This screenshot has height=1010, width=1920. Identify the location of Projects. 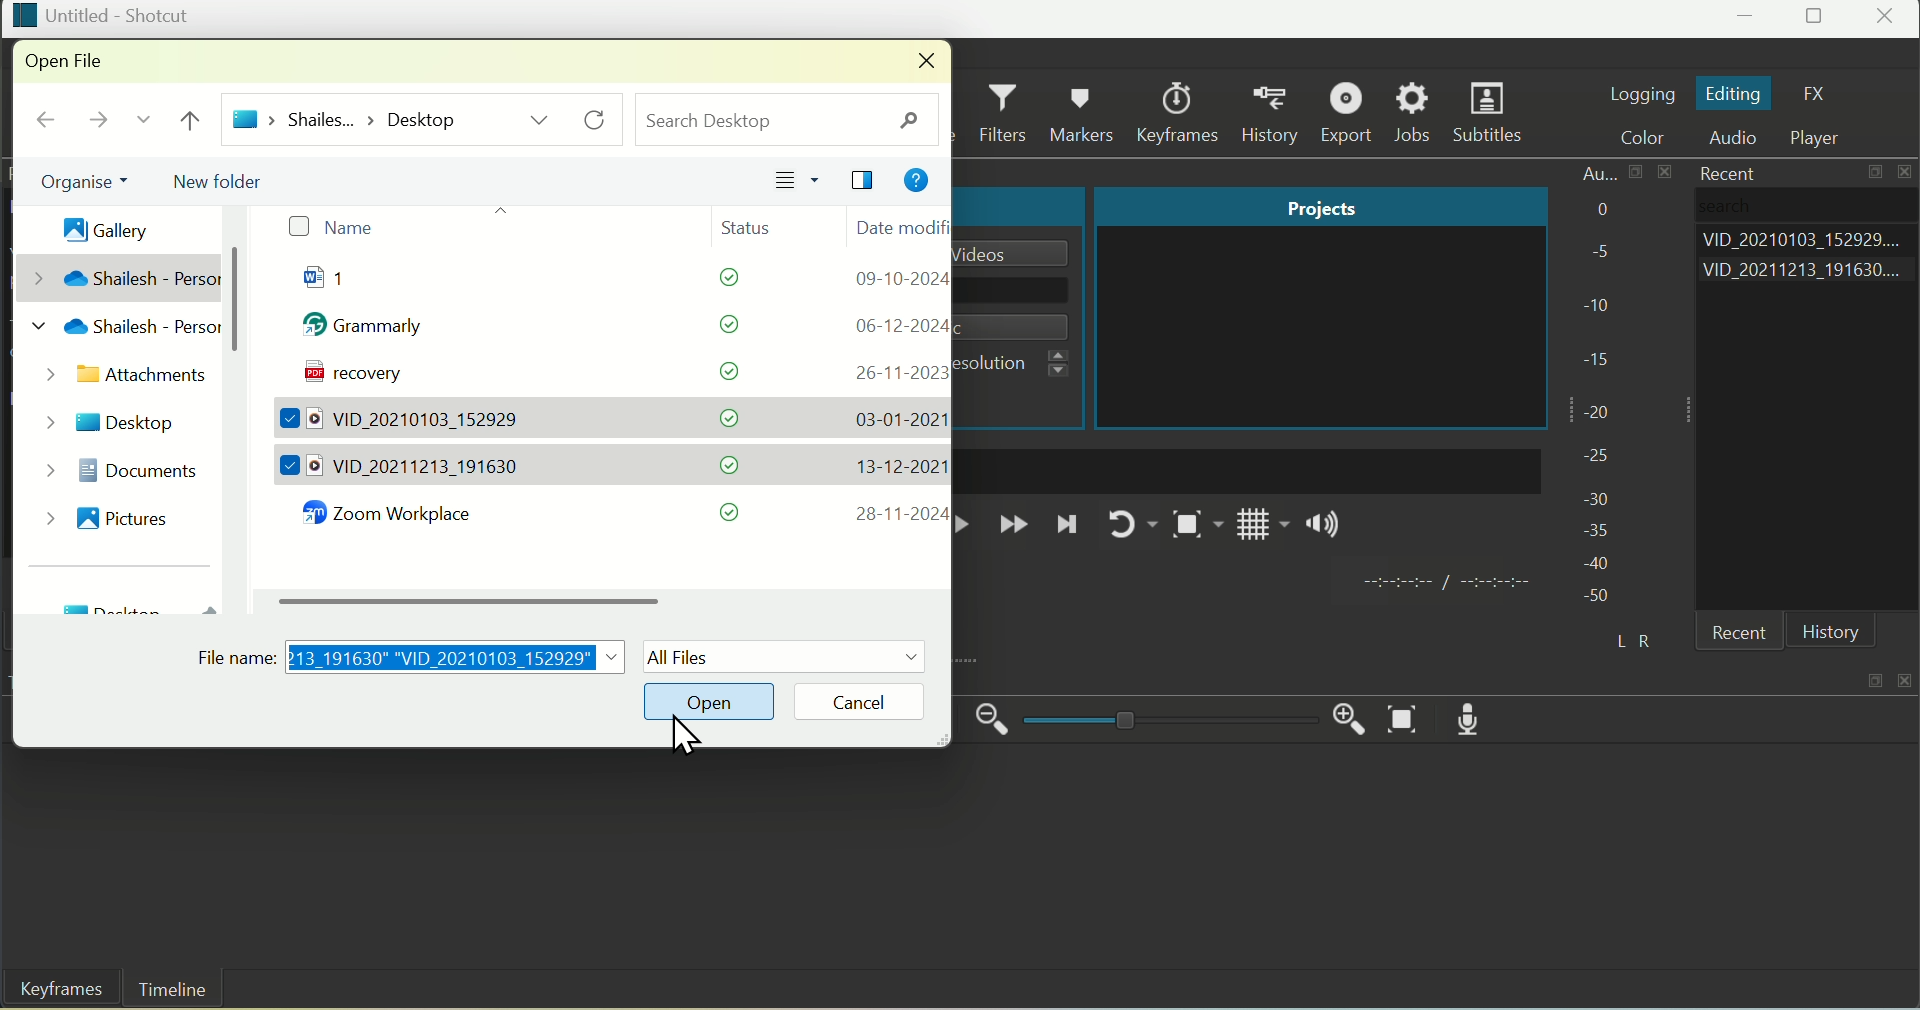
(1319, 207).